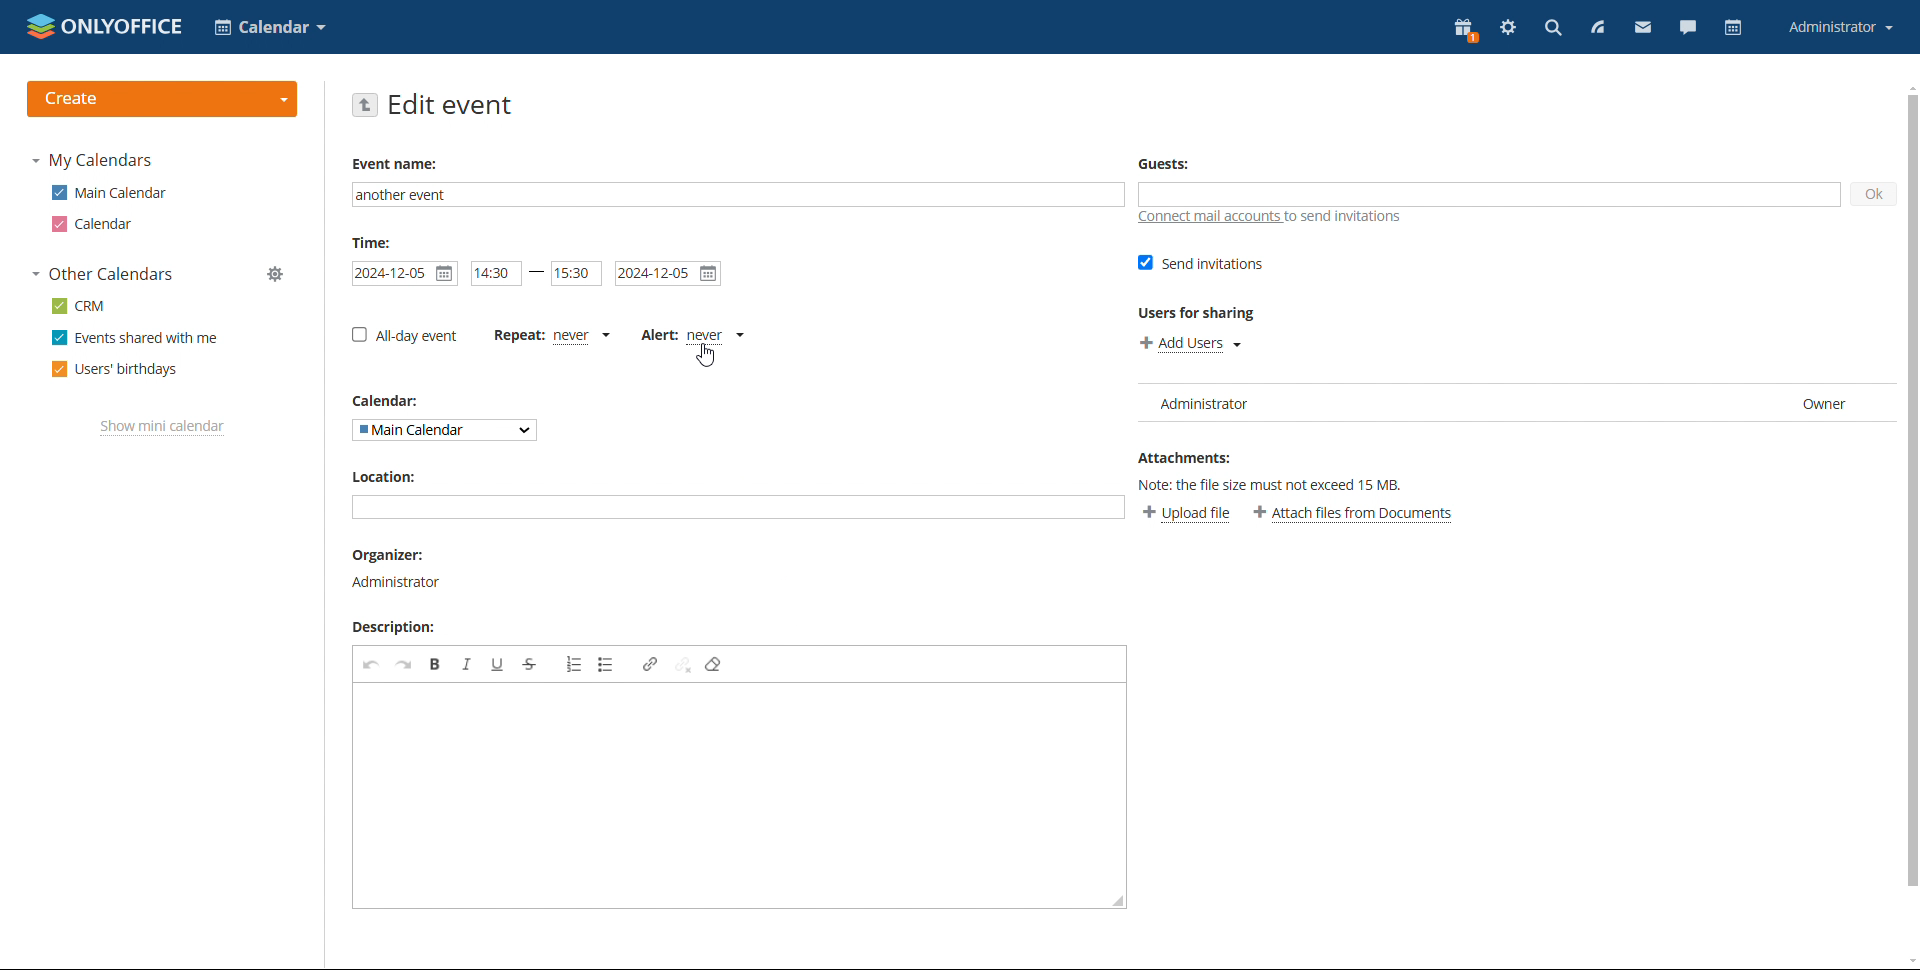  I want to click on set alert, so click(693, 336).